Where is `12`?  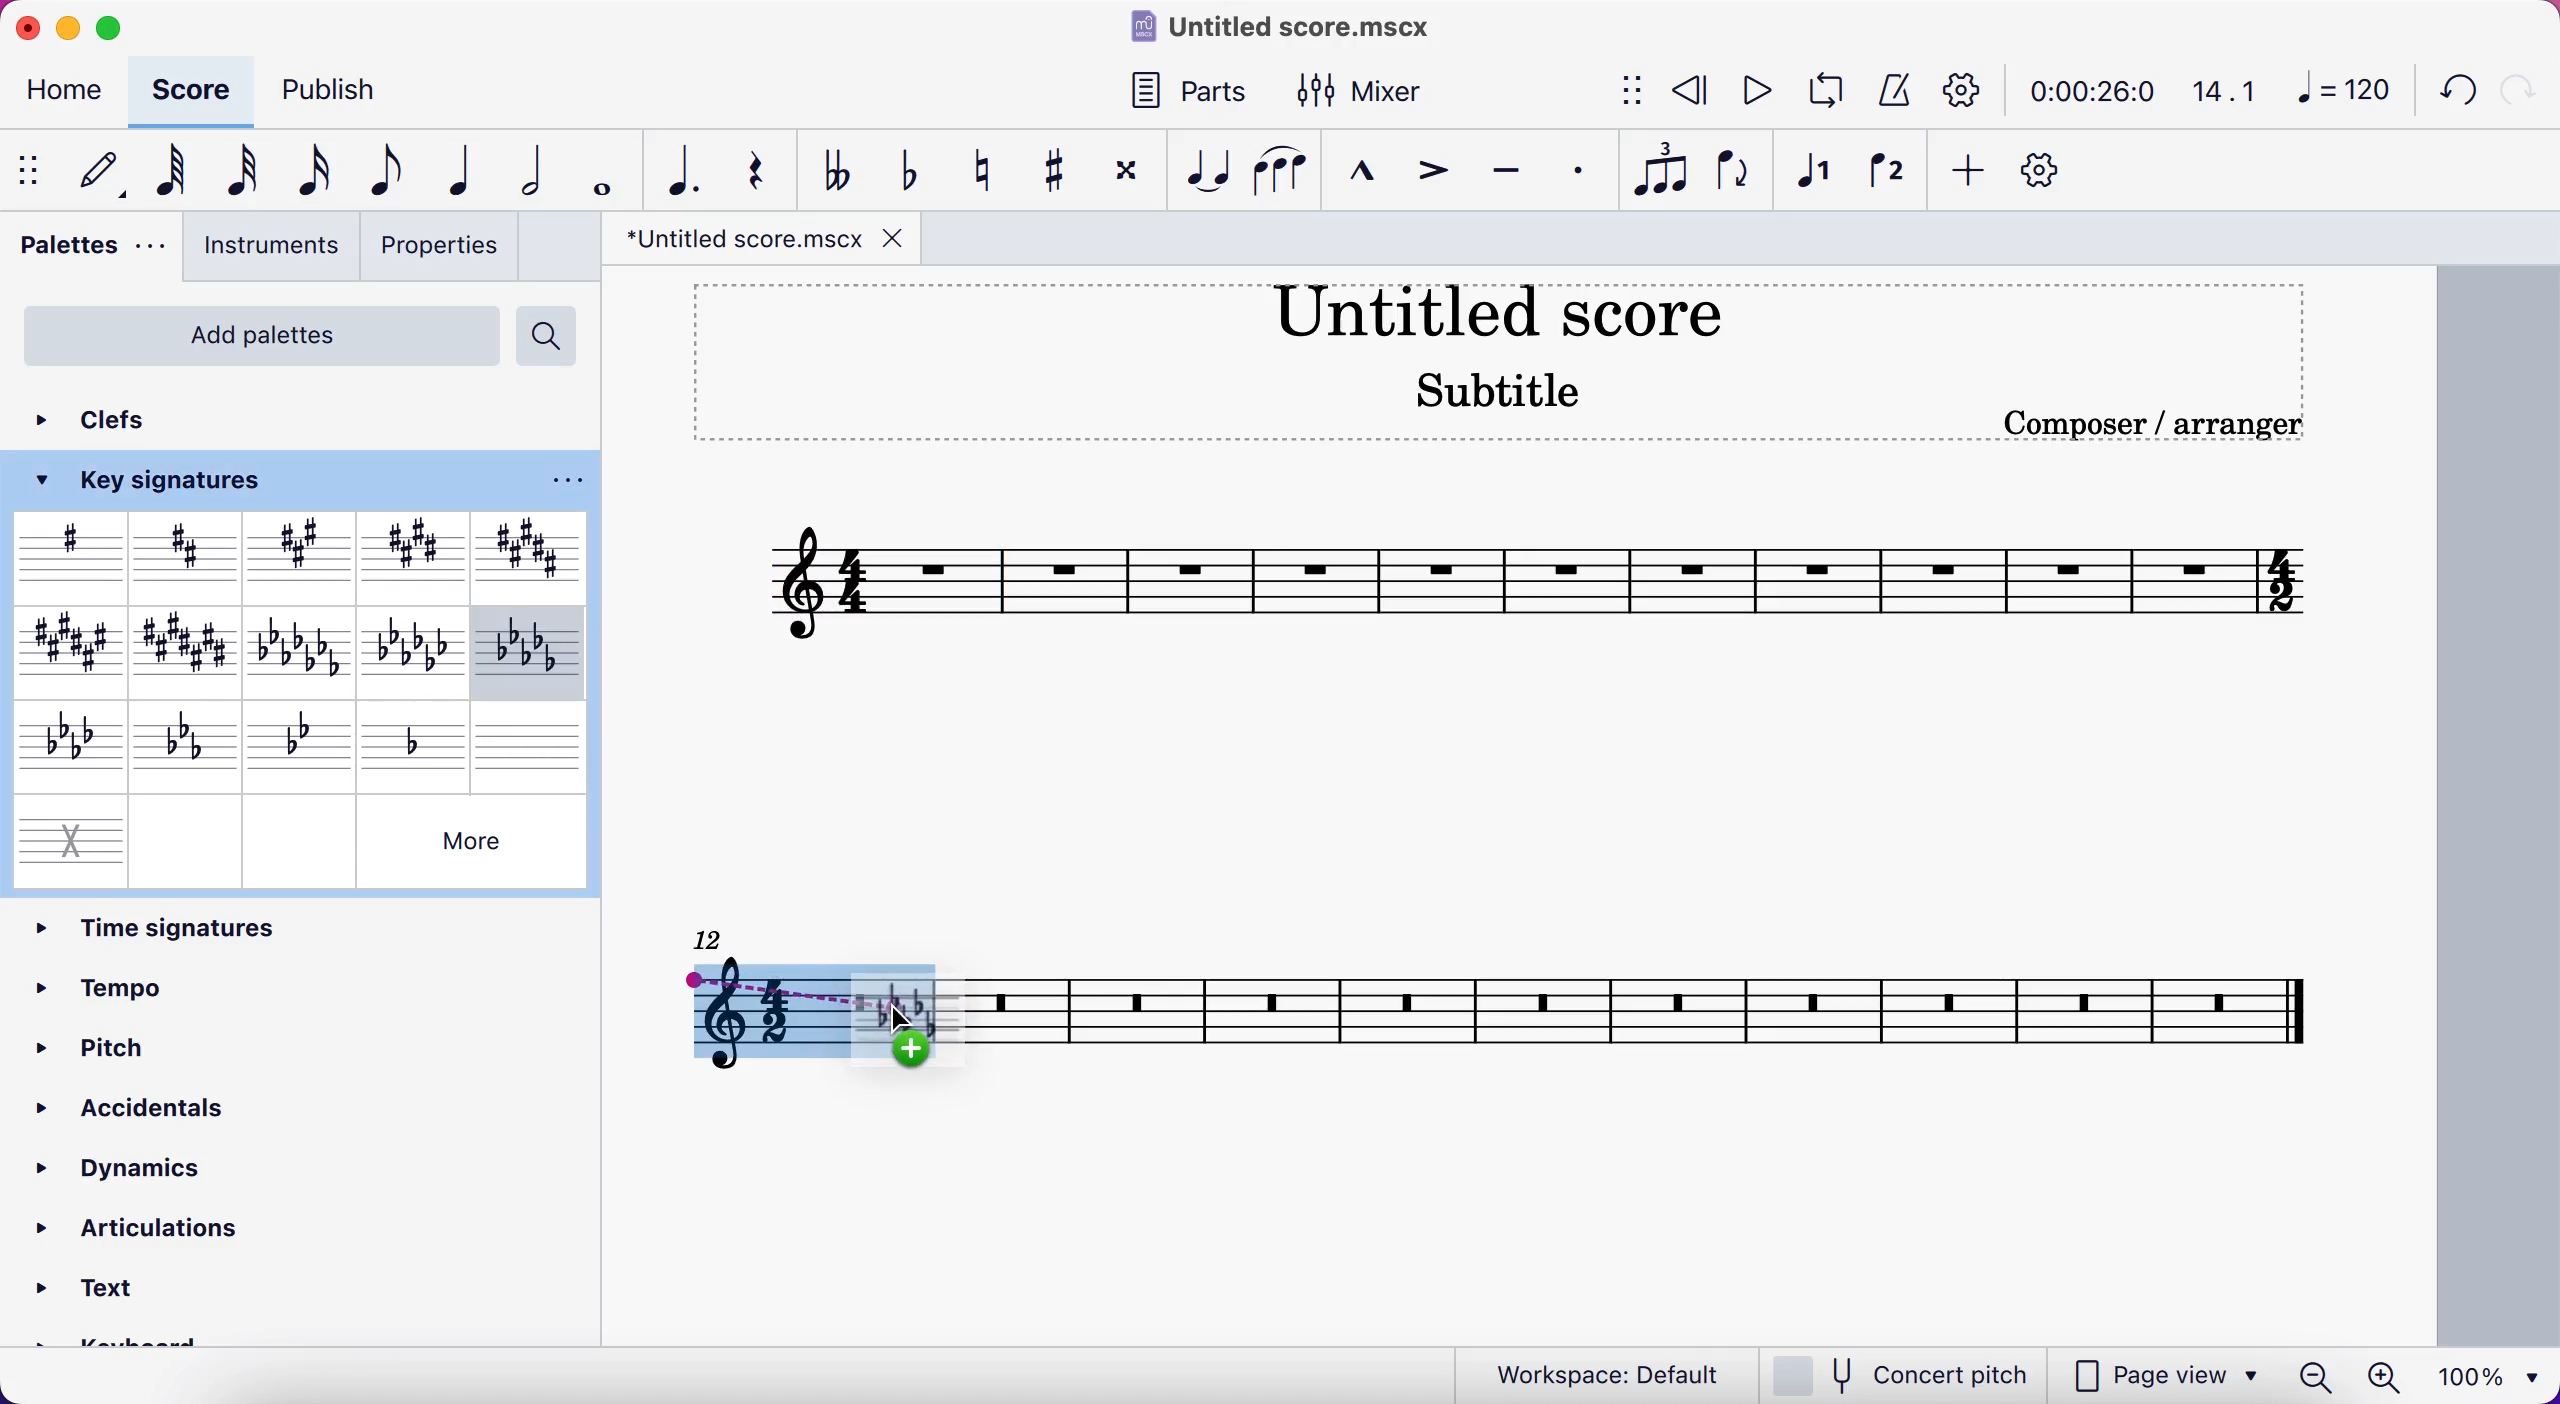 12 is located at coordinates (718, 938).